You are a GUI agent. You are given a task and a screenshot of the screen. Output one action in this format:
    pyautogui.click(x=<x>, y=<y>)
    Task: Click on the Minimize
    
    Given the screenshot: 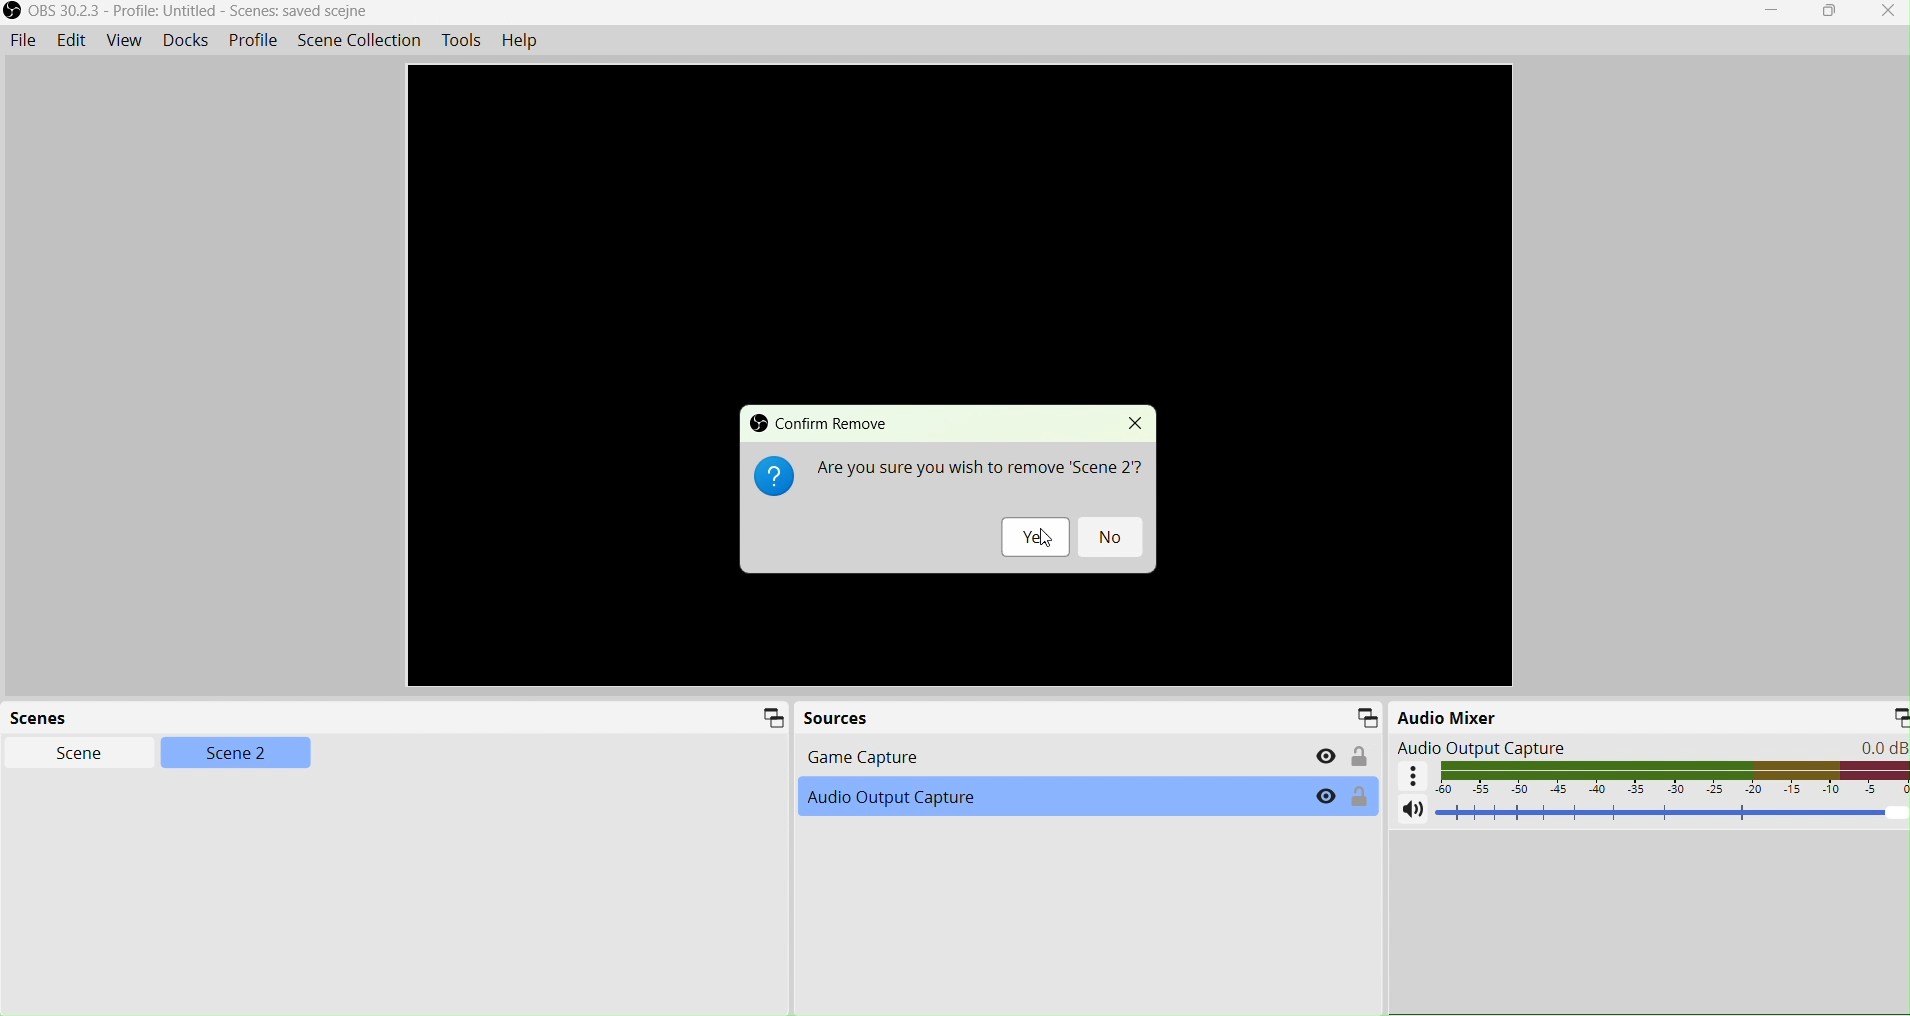 What is the action you would take?
    pyautogui.click(x=1369, y=715)
    